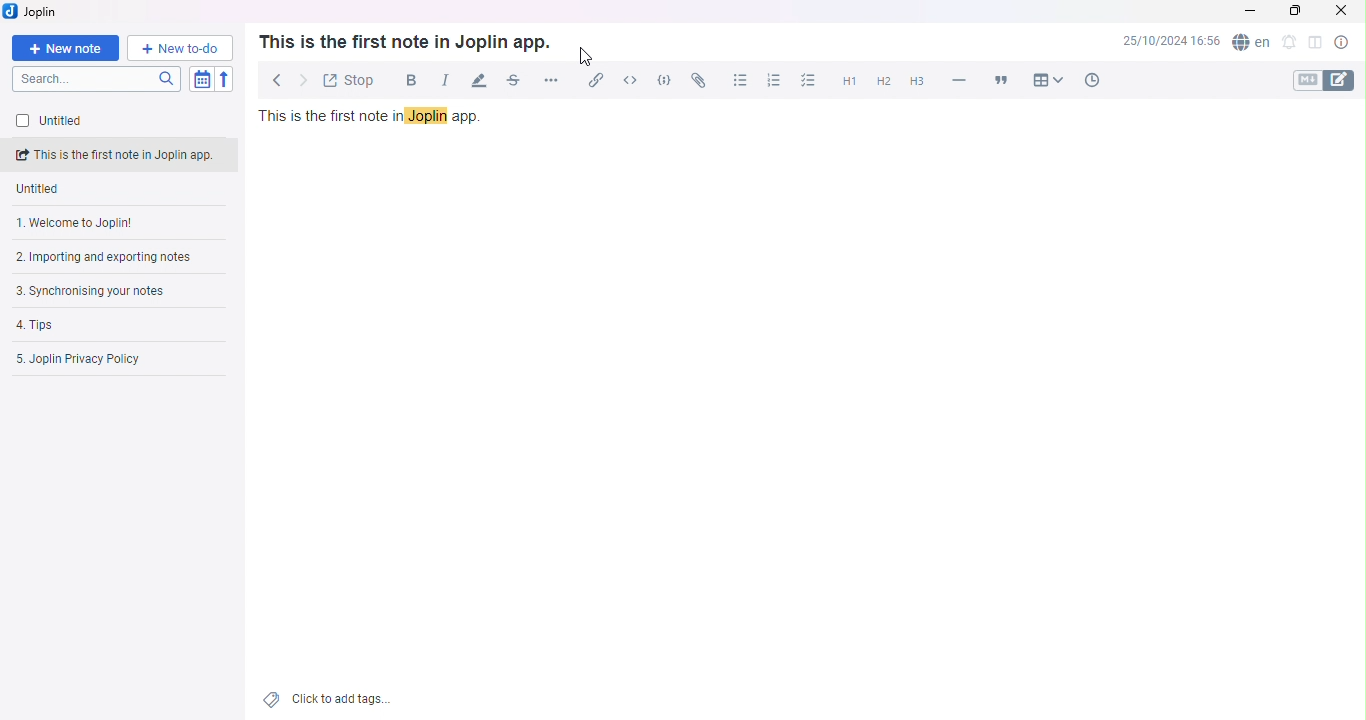  What do you see at coordinates (331, 700) in the screenshot?
I see `Add tags` at bounding box center [331, 700].